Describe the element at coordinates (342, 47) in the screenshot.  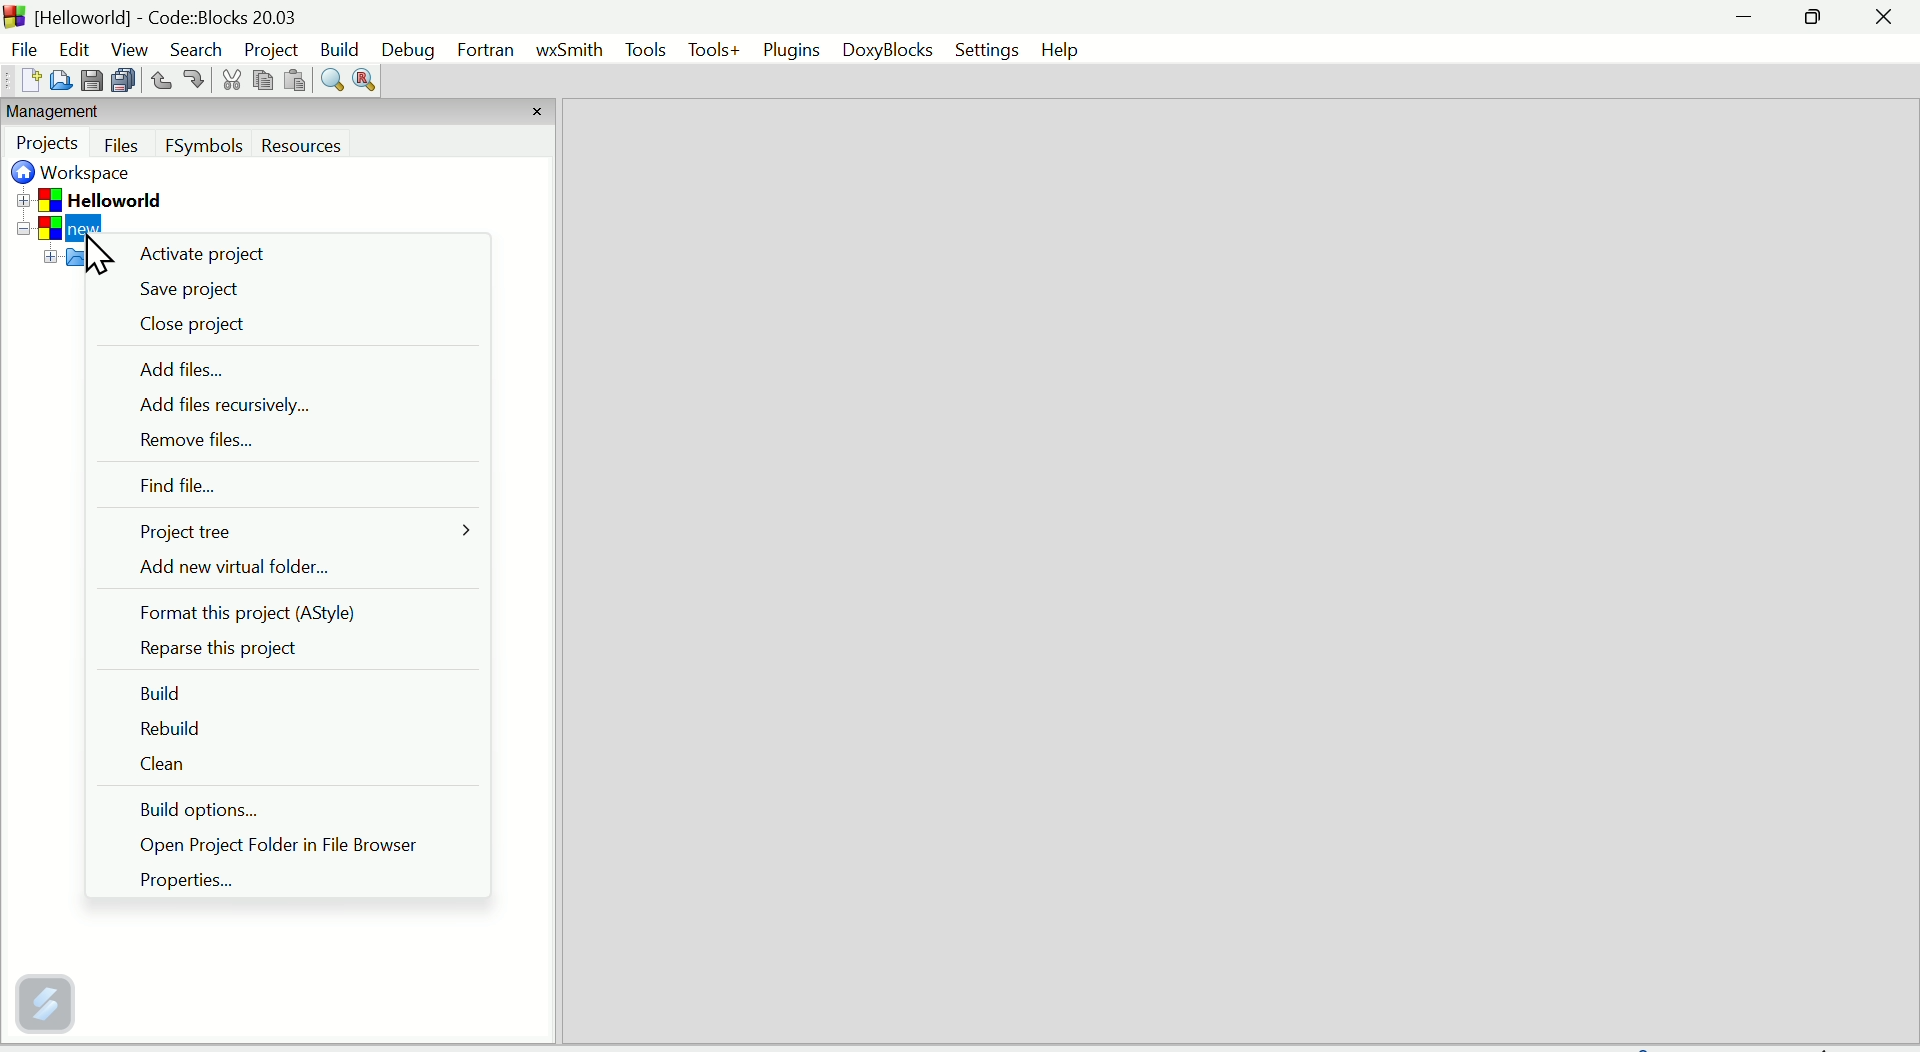
I see `Build` at that location.